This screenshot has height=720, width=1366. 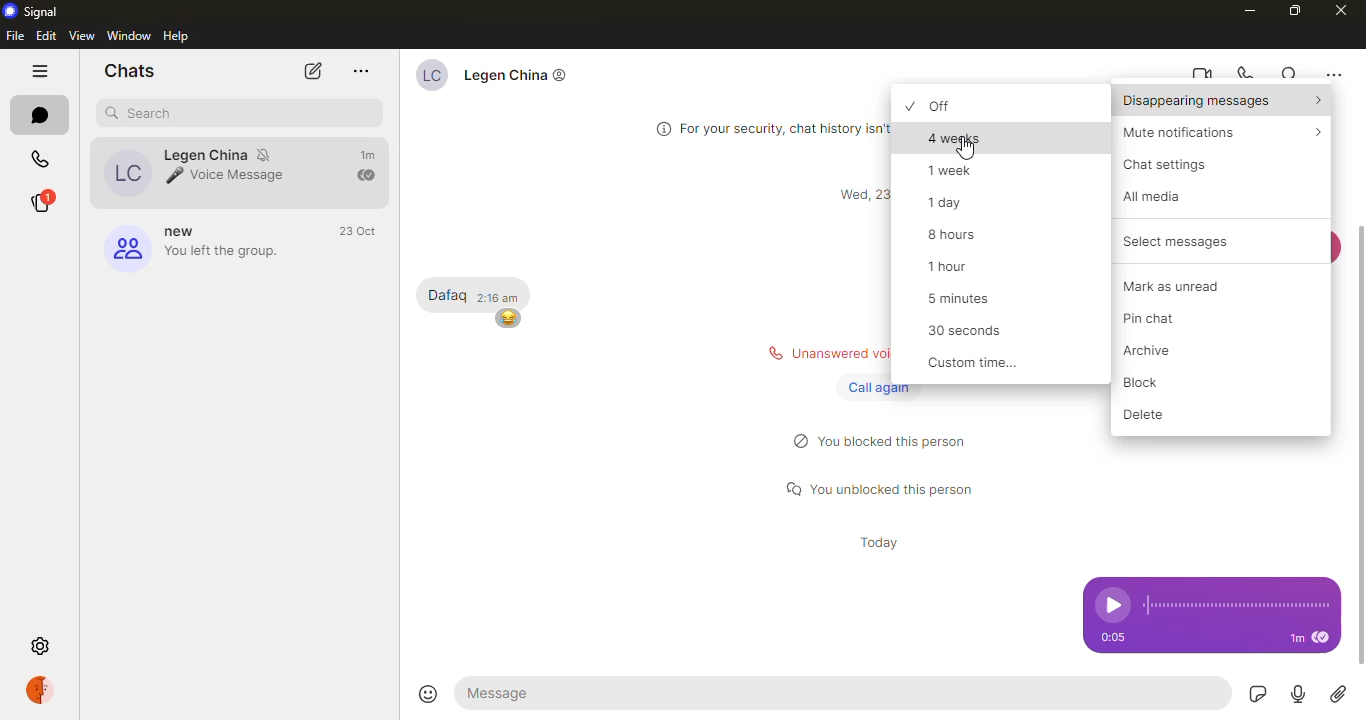 I want to click on 5 minutes, so click(x=968, y=297).